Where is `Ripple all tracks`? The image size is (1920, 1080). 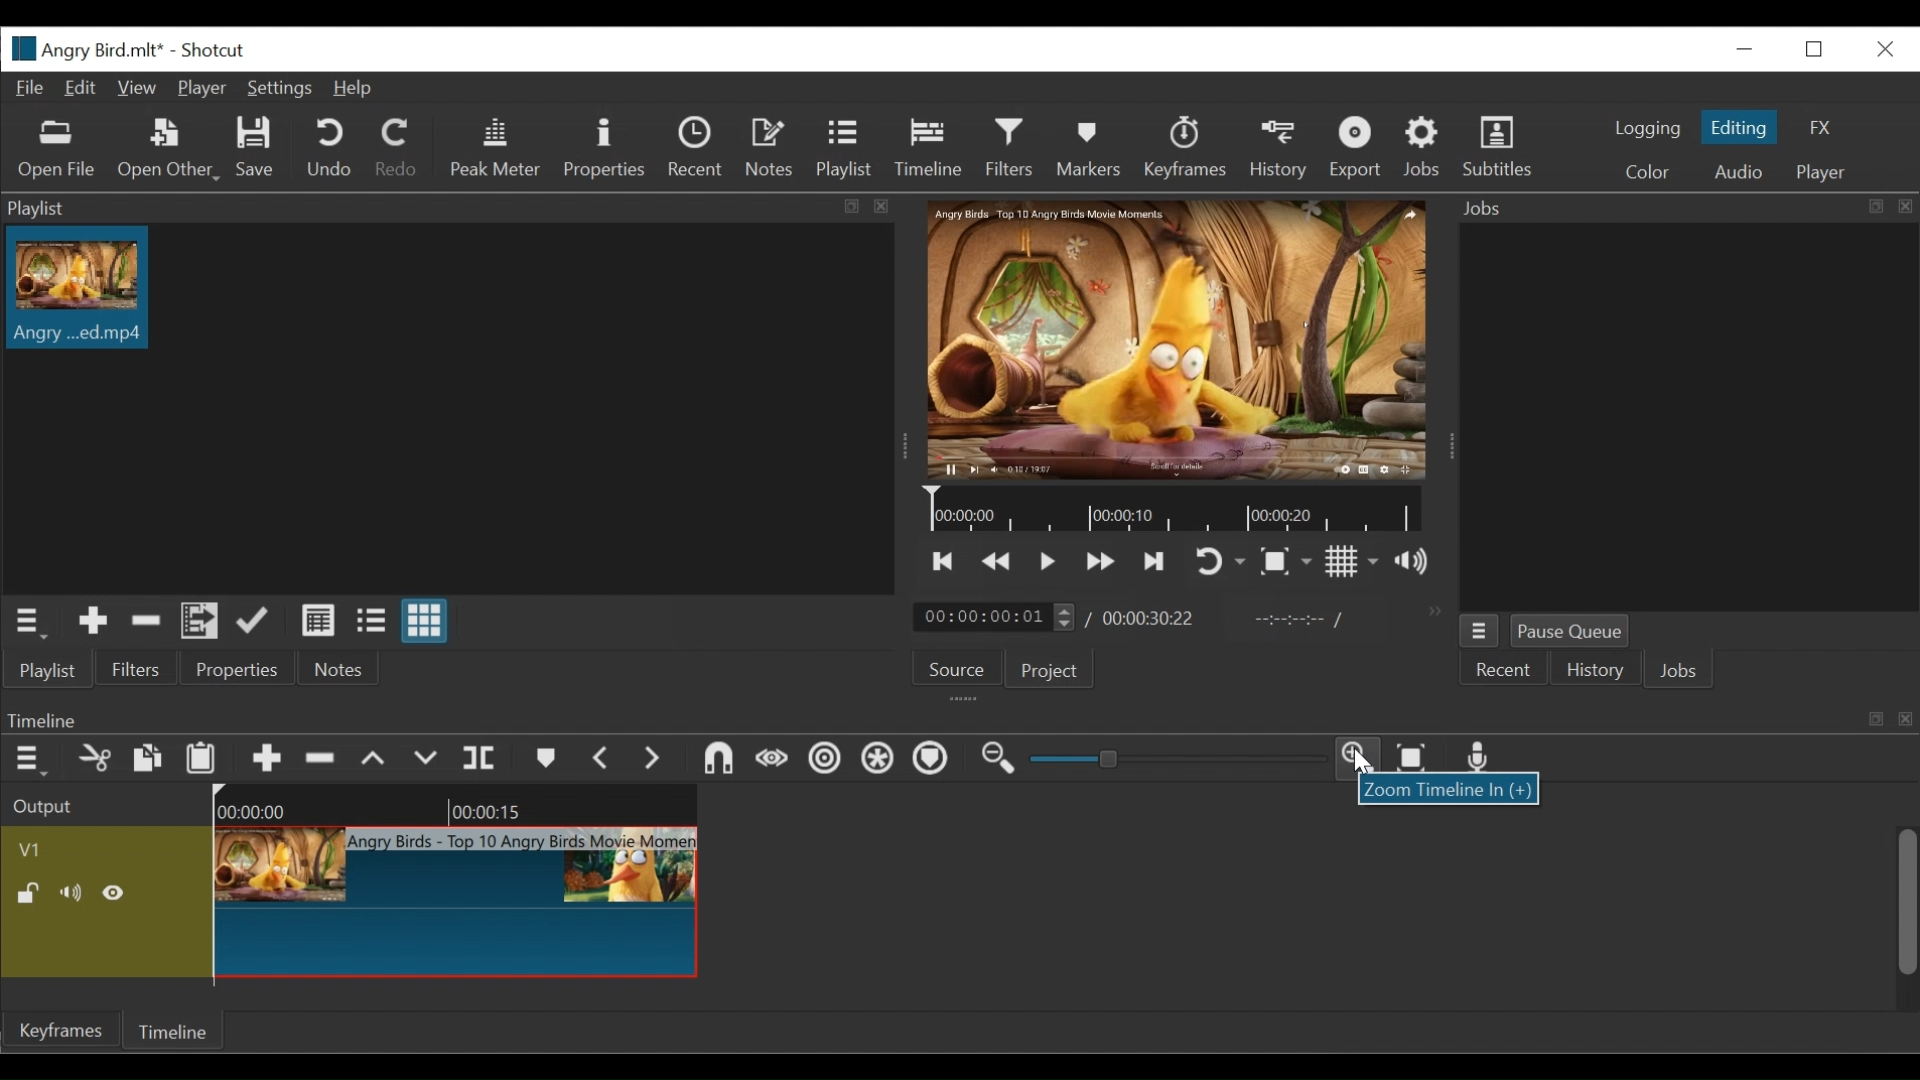 Ripple all tracks is located at coordinates (879, 759).